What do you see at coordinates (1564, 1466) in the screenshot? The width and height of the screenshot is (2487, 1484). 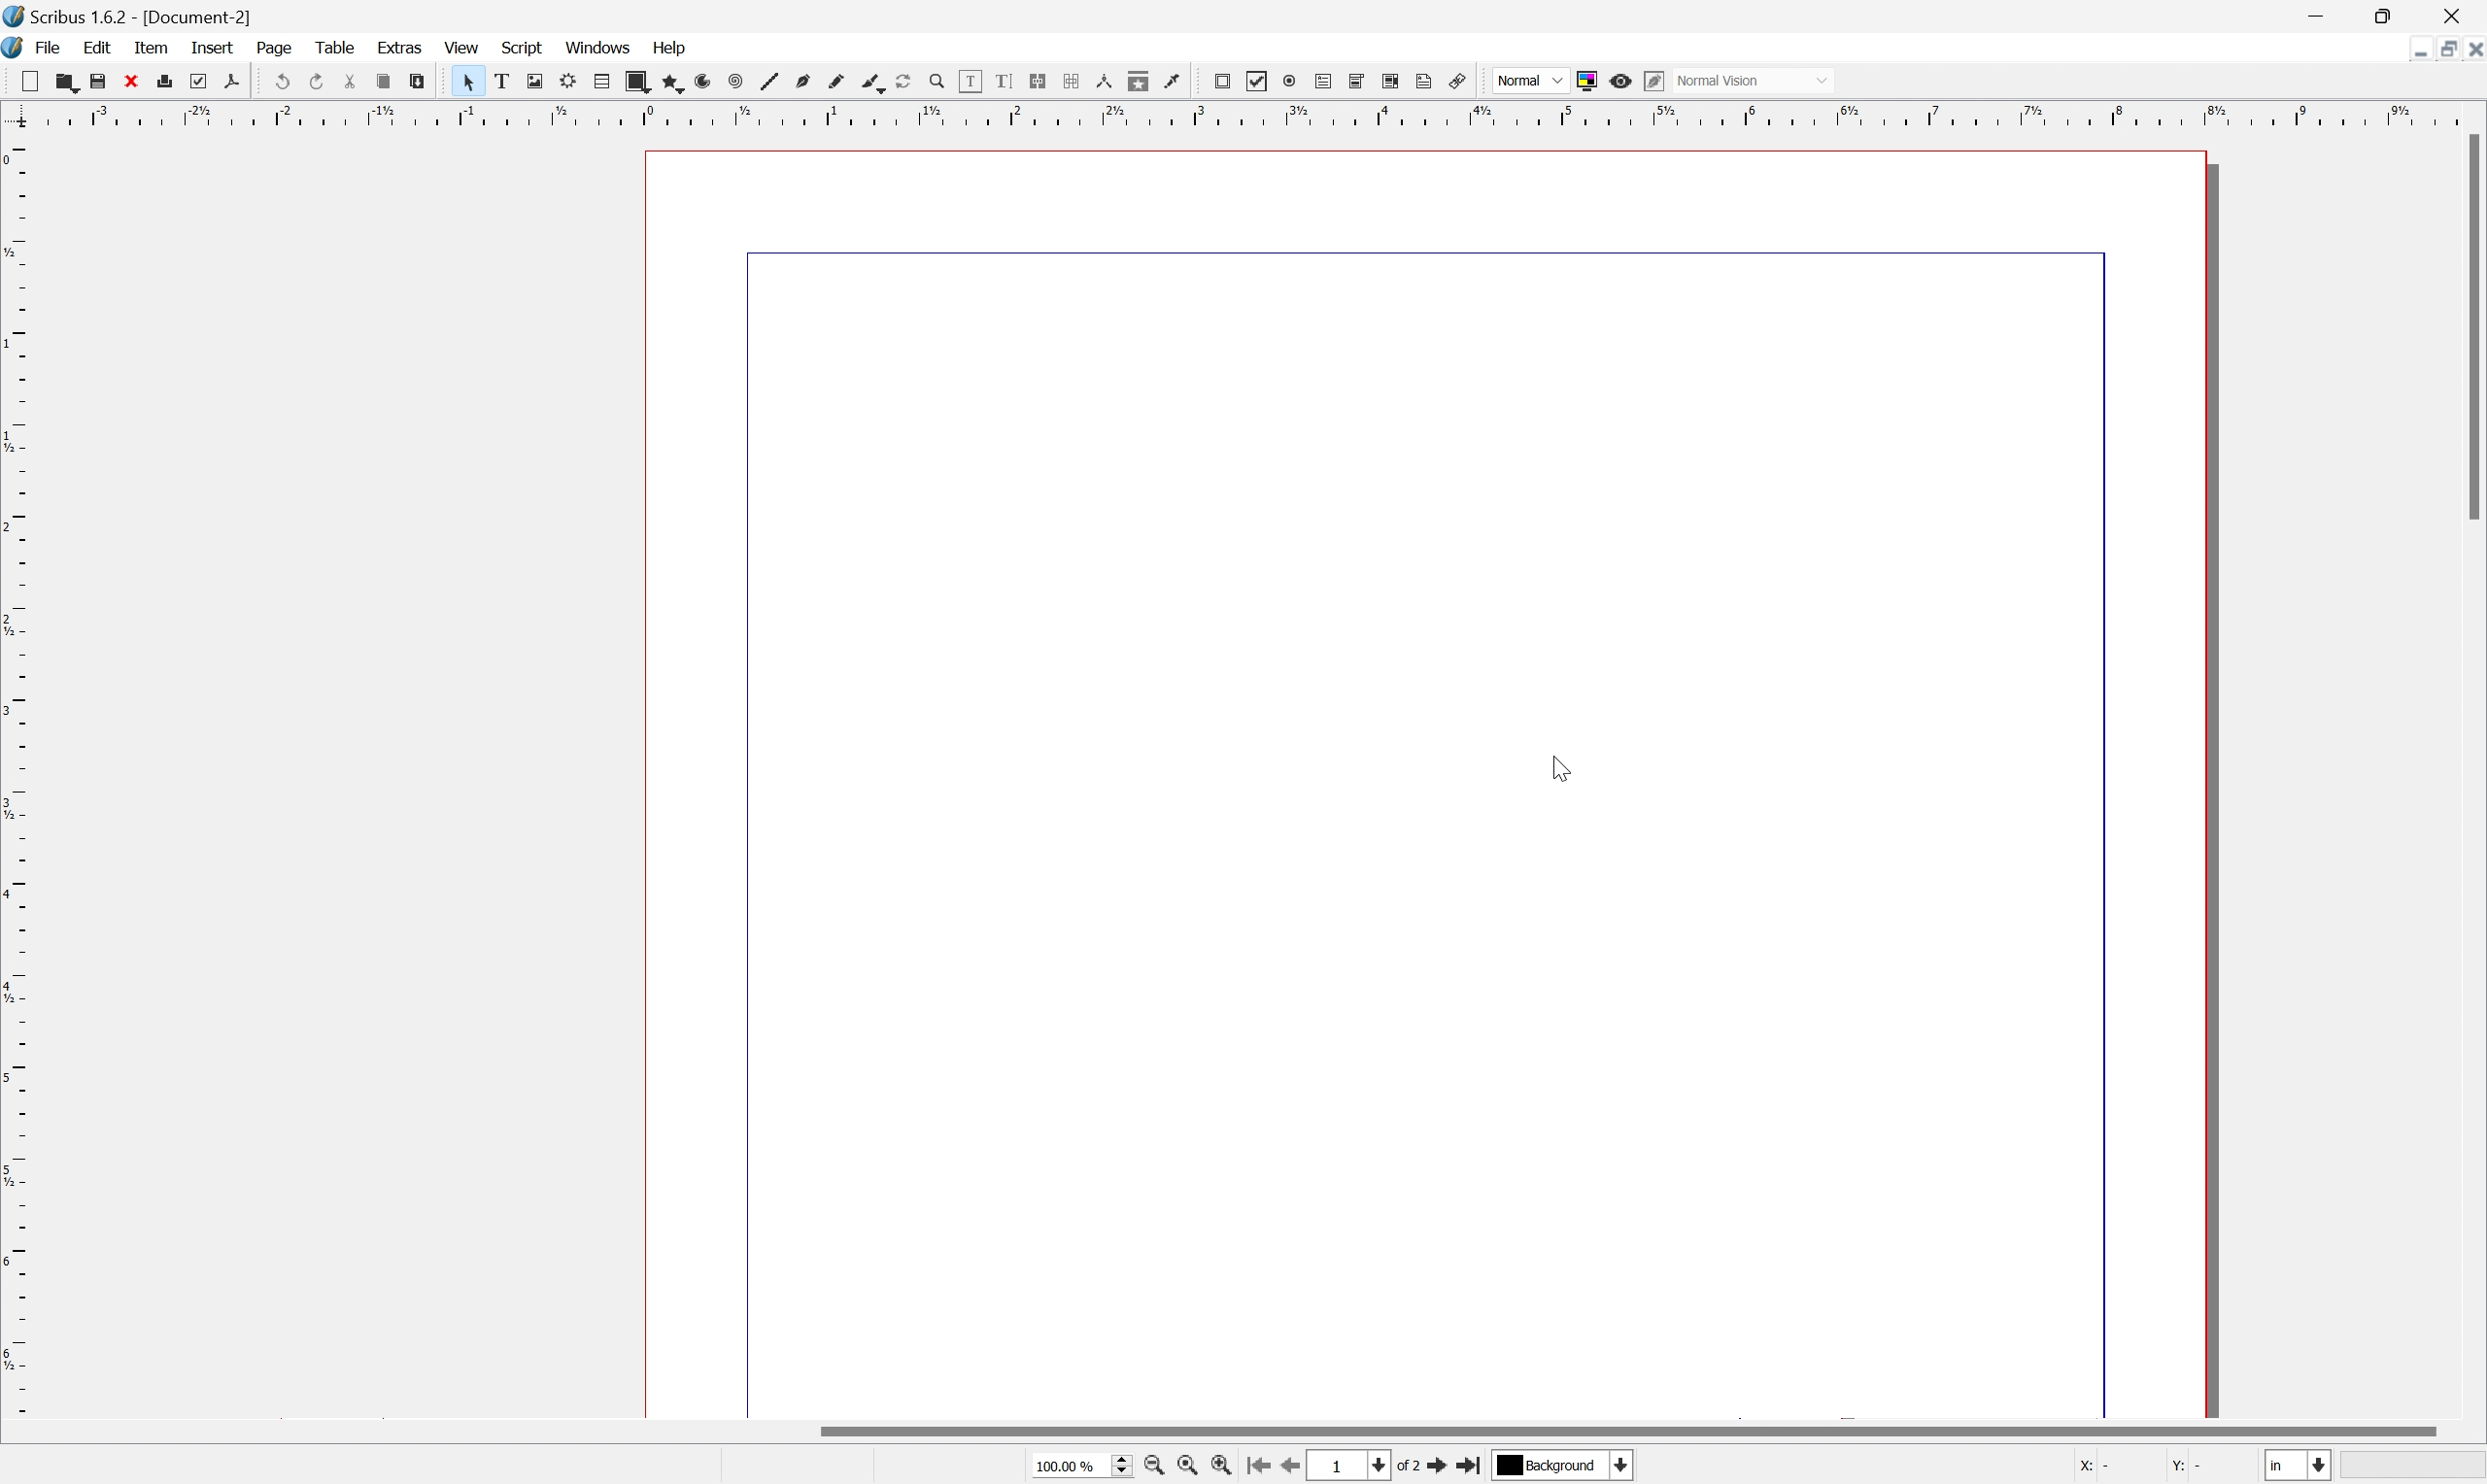 I see `Background` at bounding box center [1564, 1466].